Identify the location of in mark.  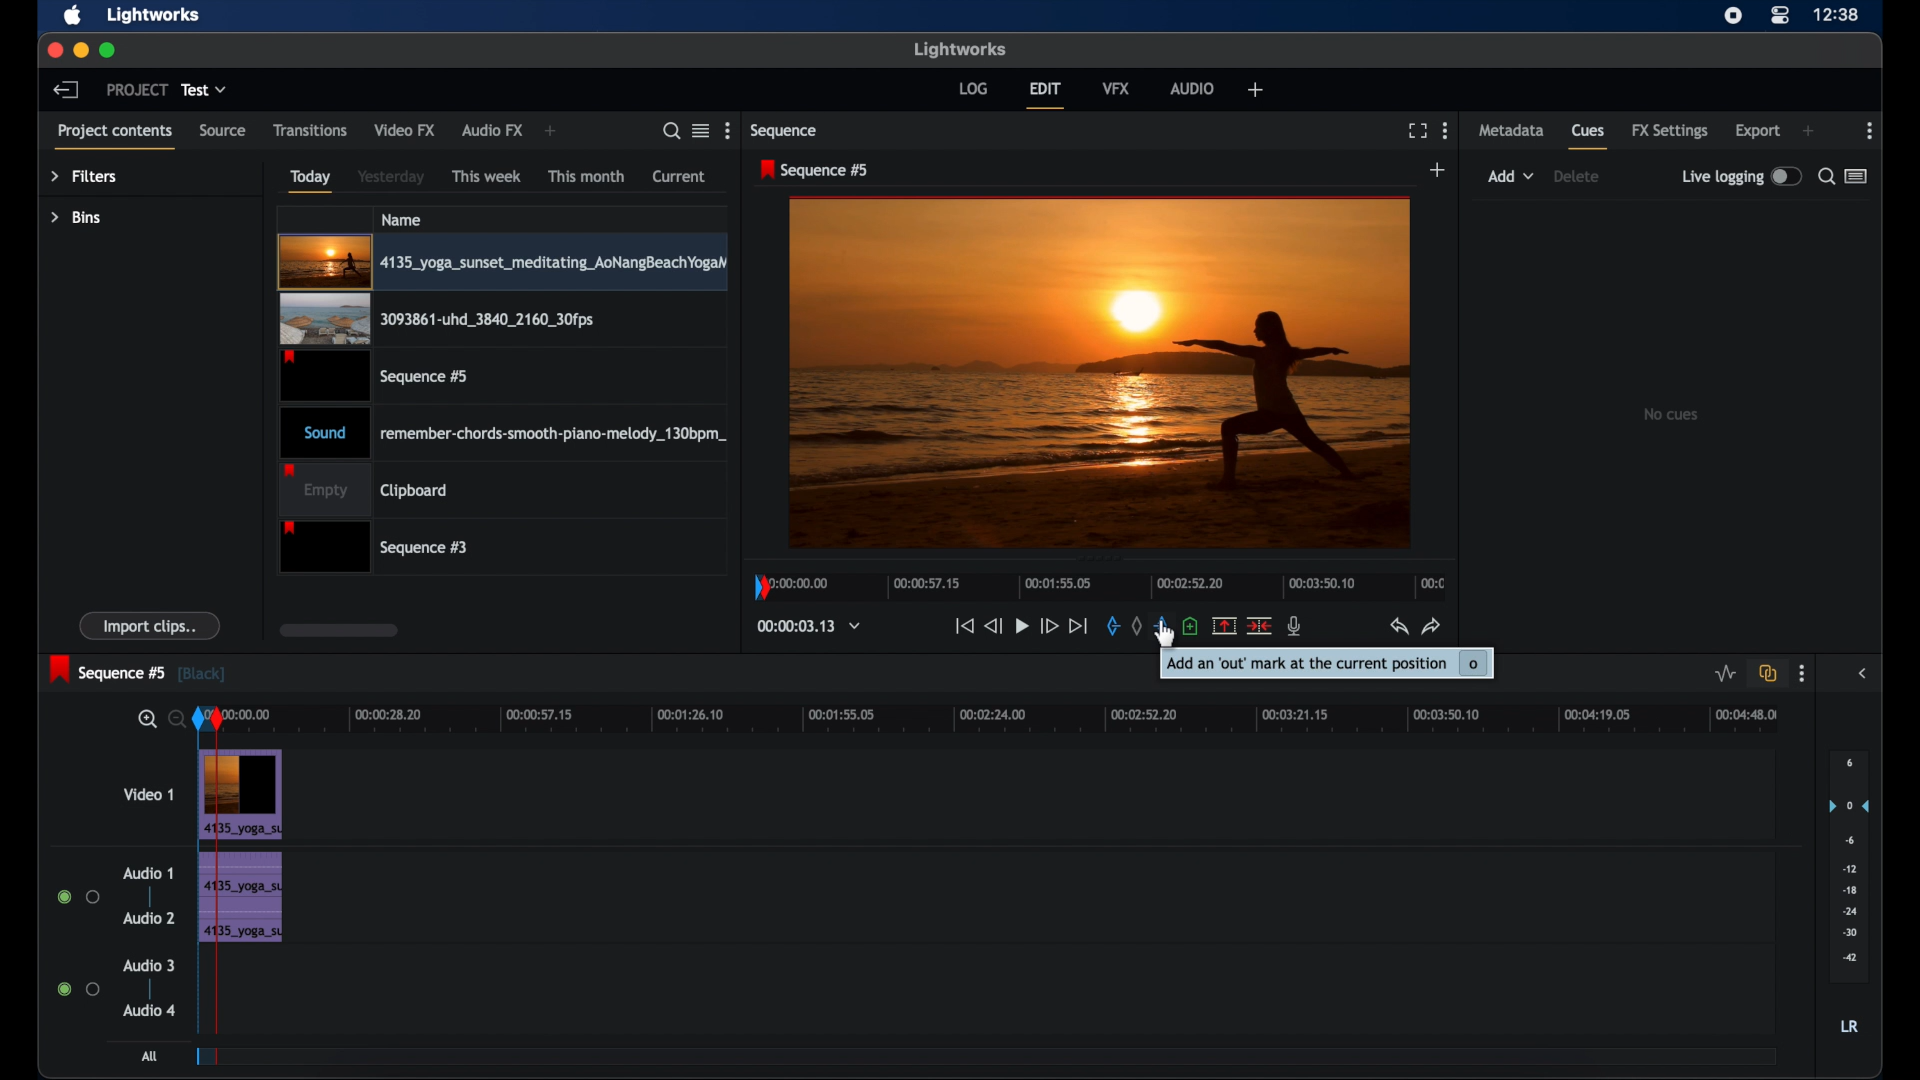
(1111, 626).